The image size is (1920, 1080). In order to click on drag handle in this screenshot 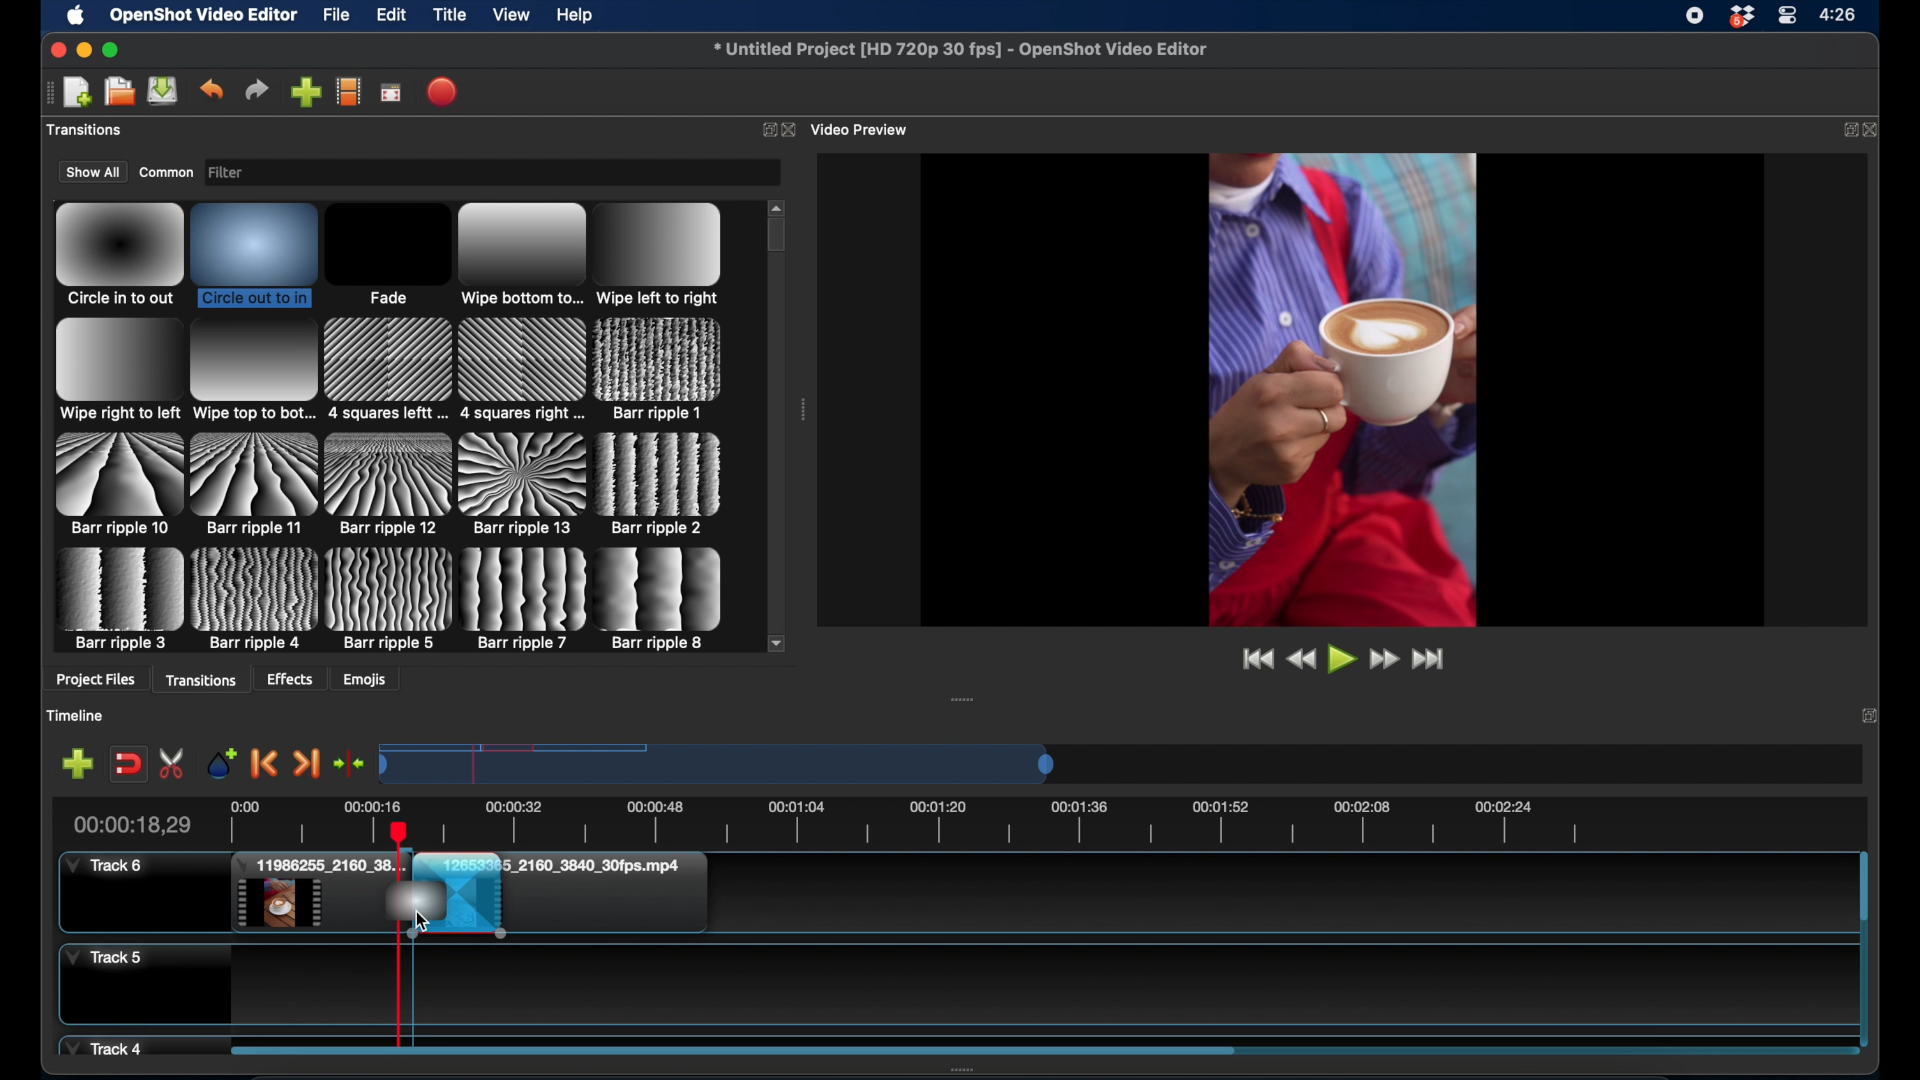, I will do `click(47, 91)`.